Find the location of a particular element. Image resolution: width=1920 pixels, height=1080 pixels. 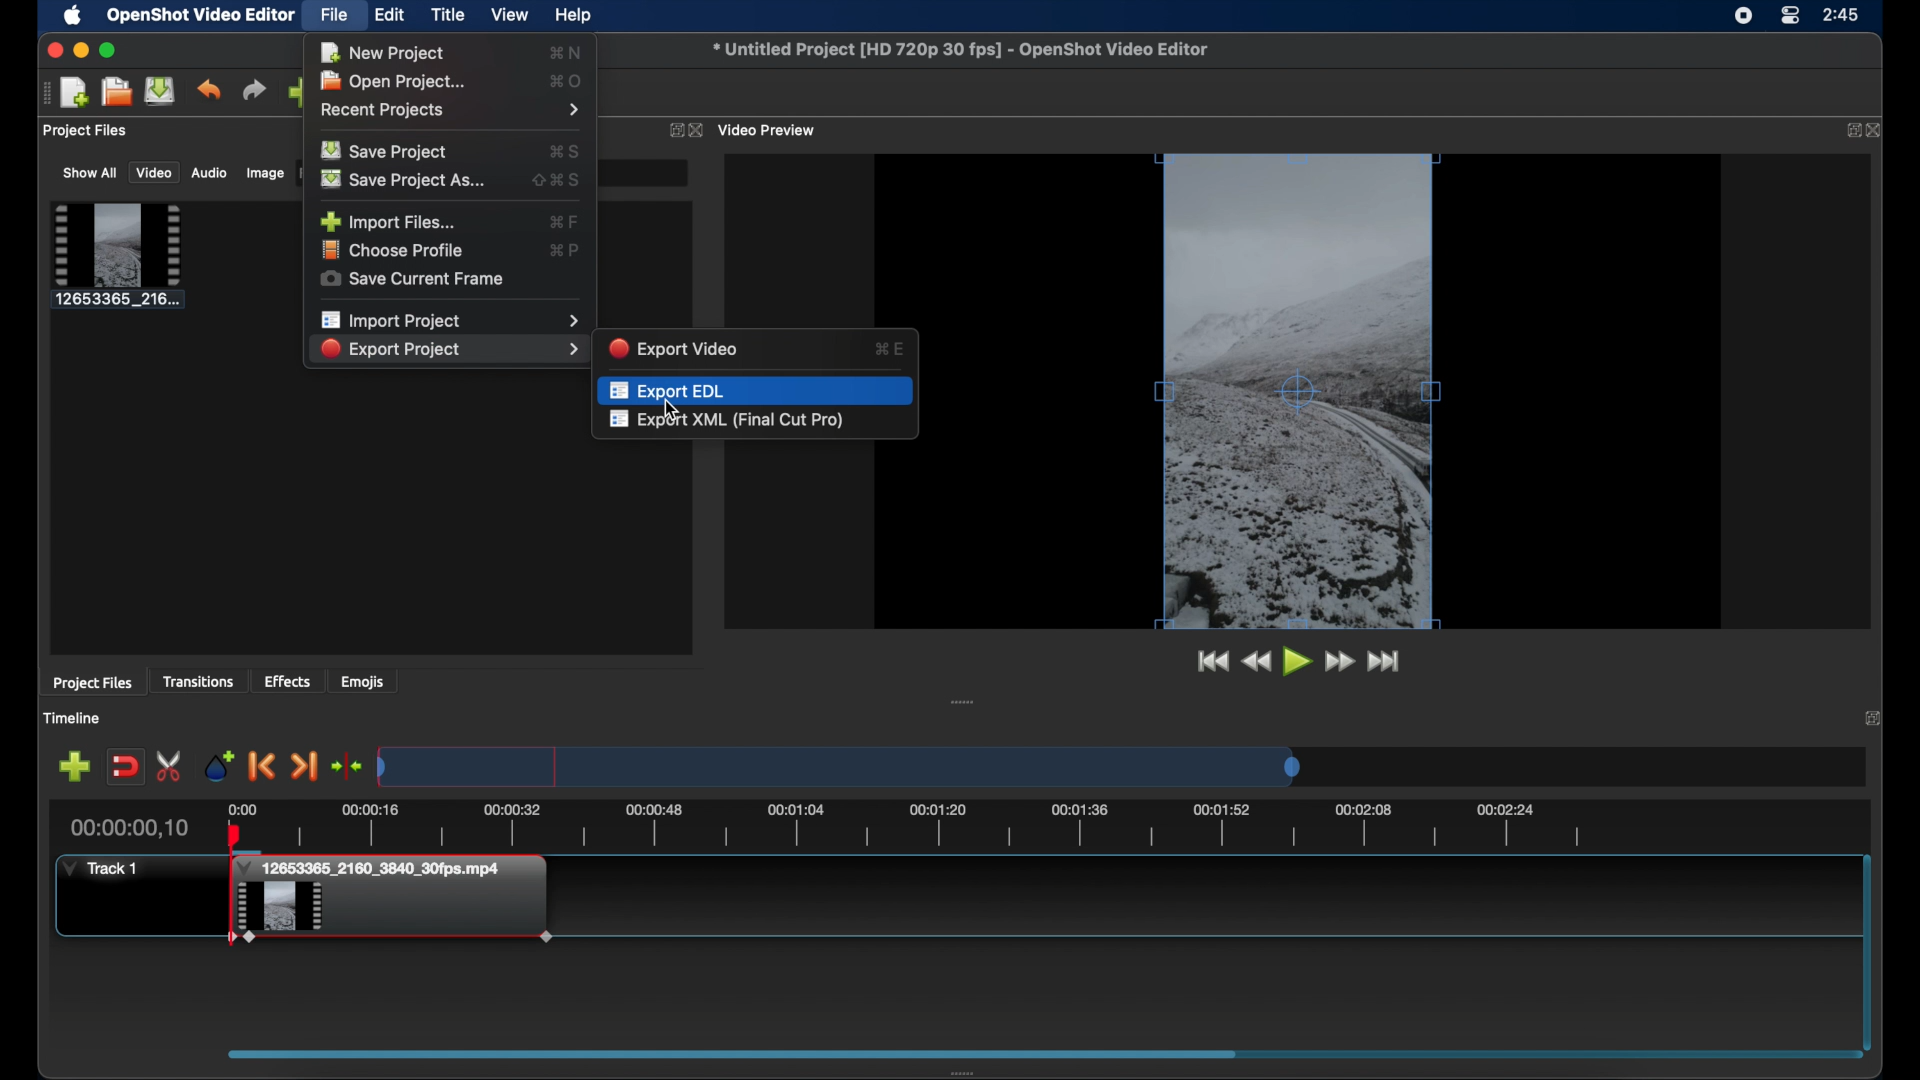

save project shortcut is located at coordinates (567, 149).